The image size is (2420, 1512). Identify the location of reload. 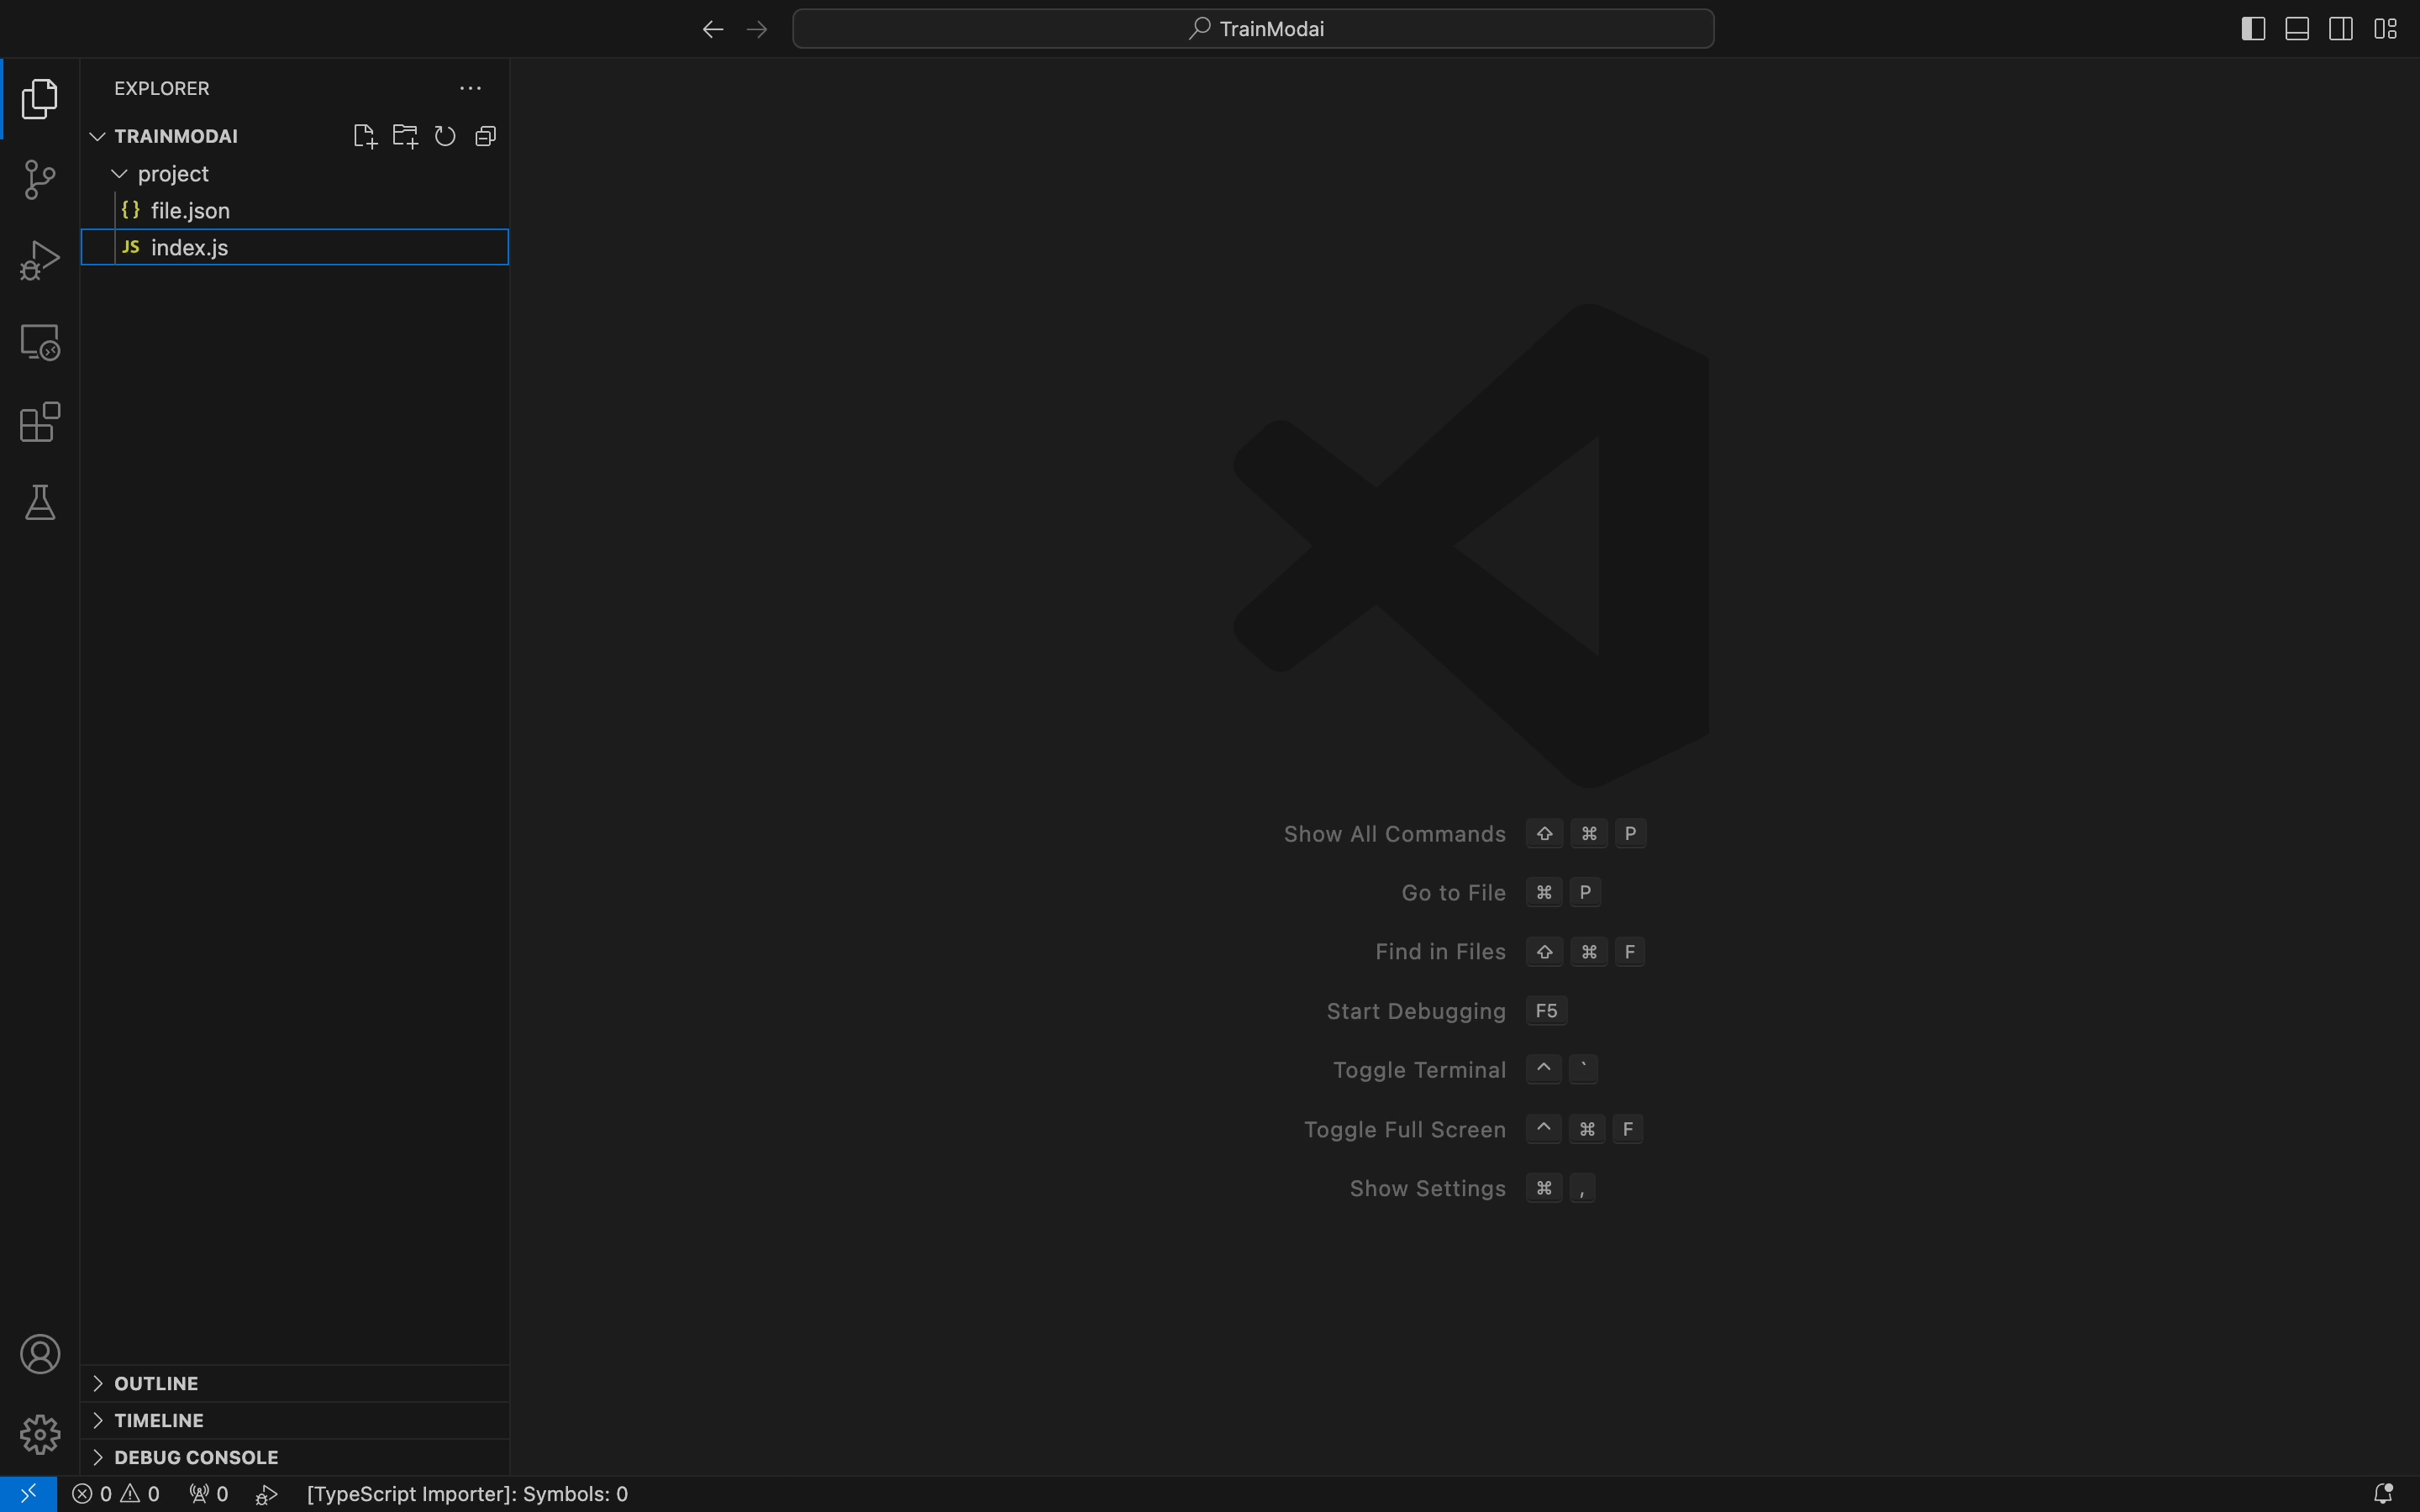
(445, 137).